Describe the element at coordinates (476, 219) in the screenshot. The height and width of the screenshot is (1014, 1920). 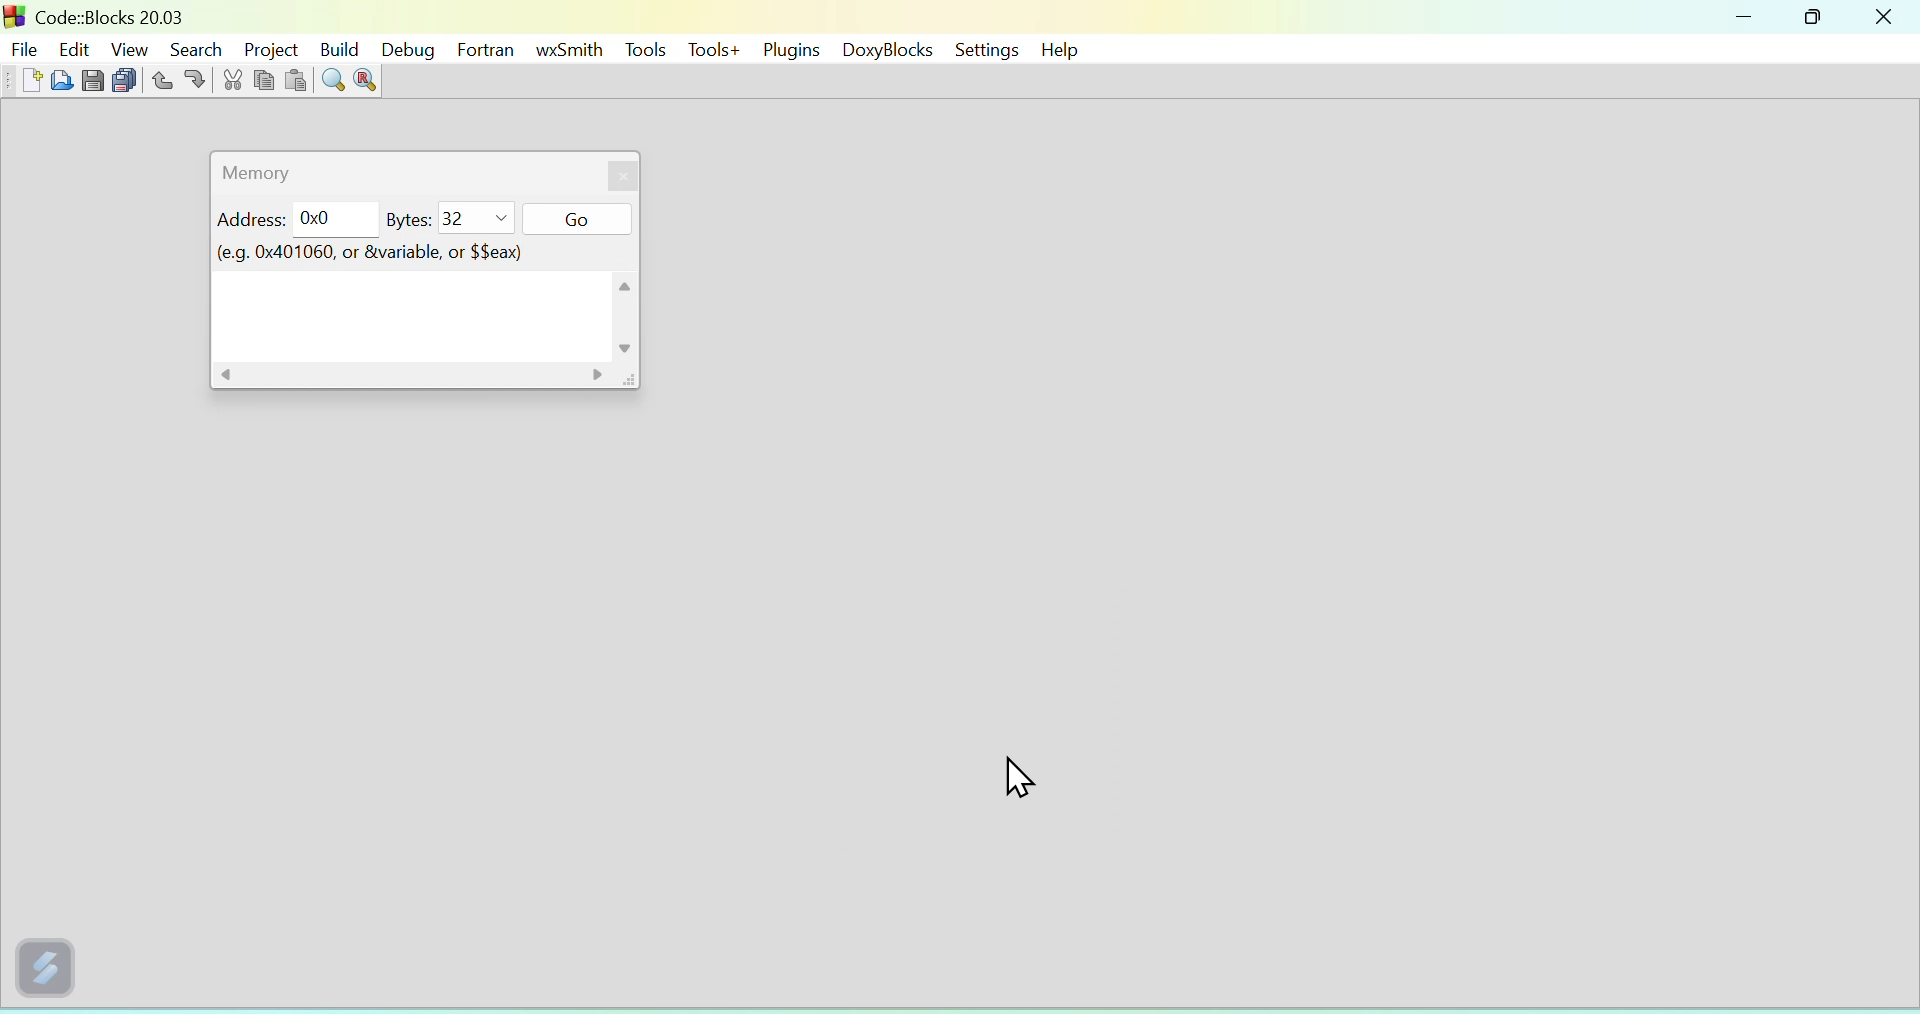
I see `32` at that location.